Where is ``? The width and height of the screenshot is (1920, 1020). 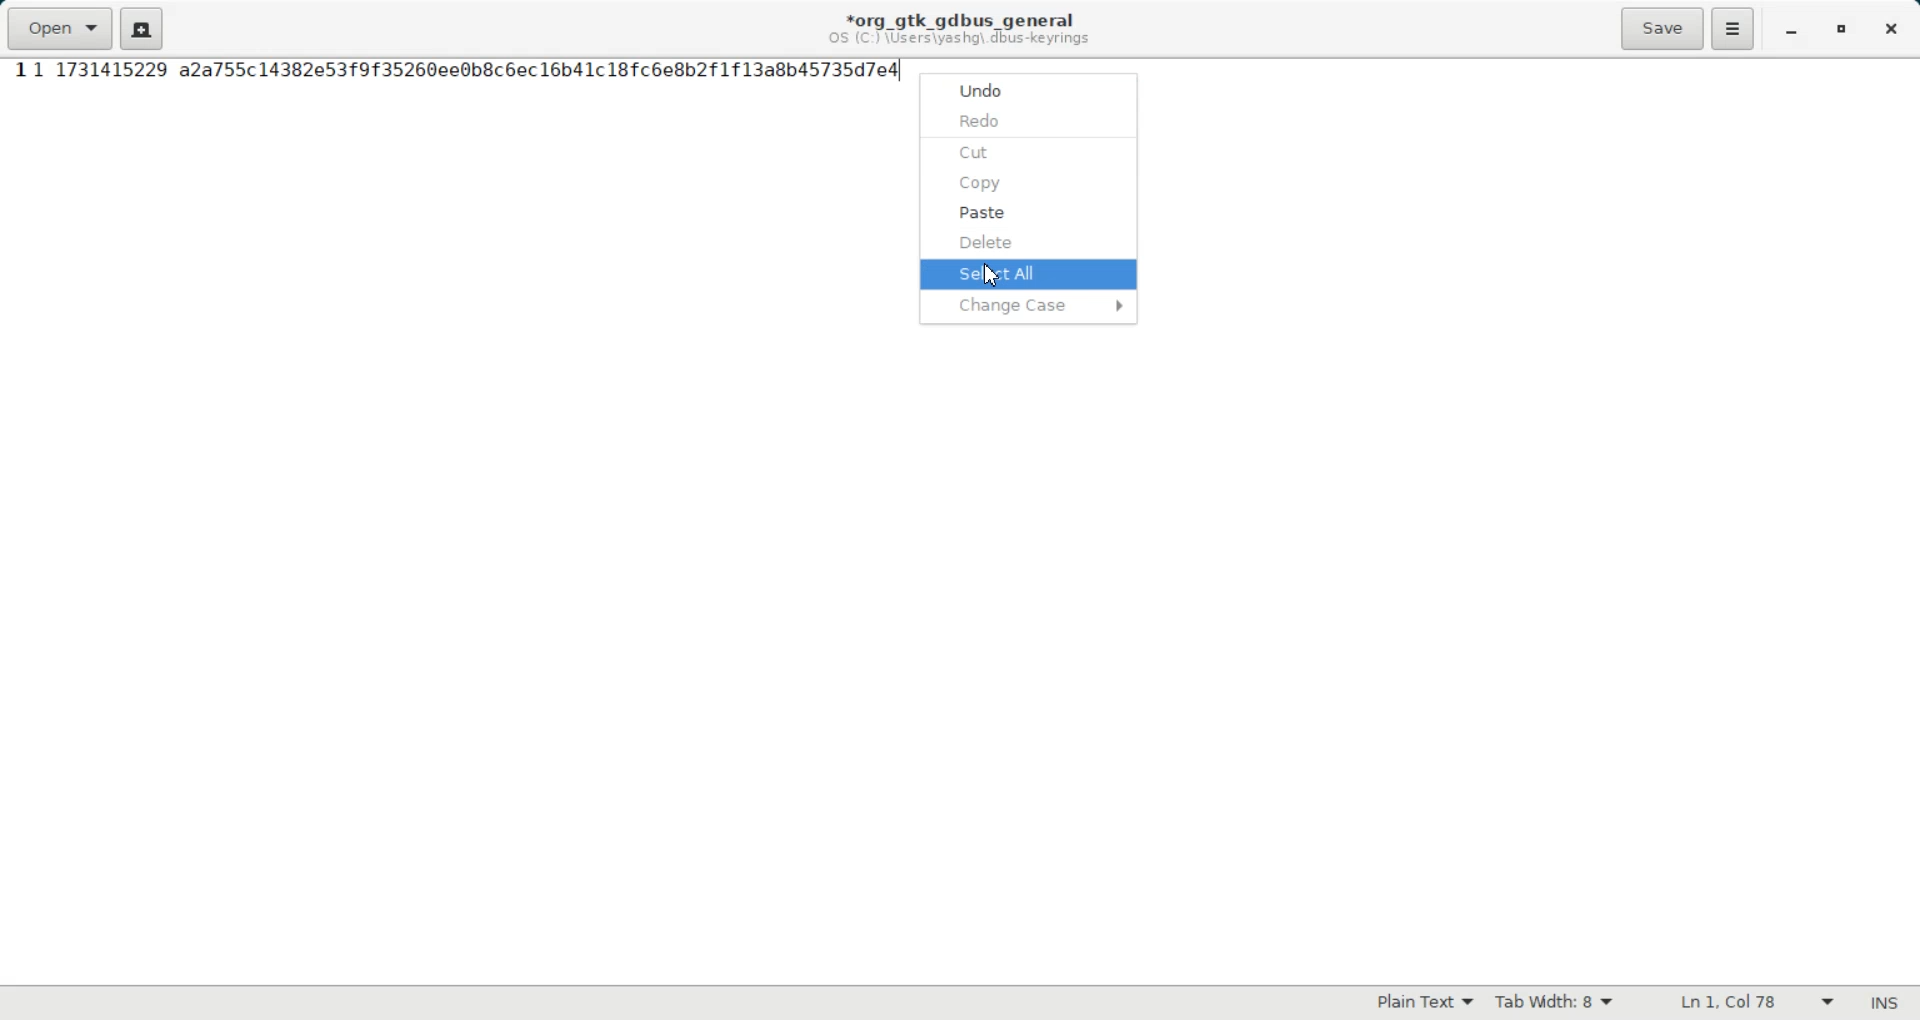
 is located at coordinates (2852, 788).